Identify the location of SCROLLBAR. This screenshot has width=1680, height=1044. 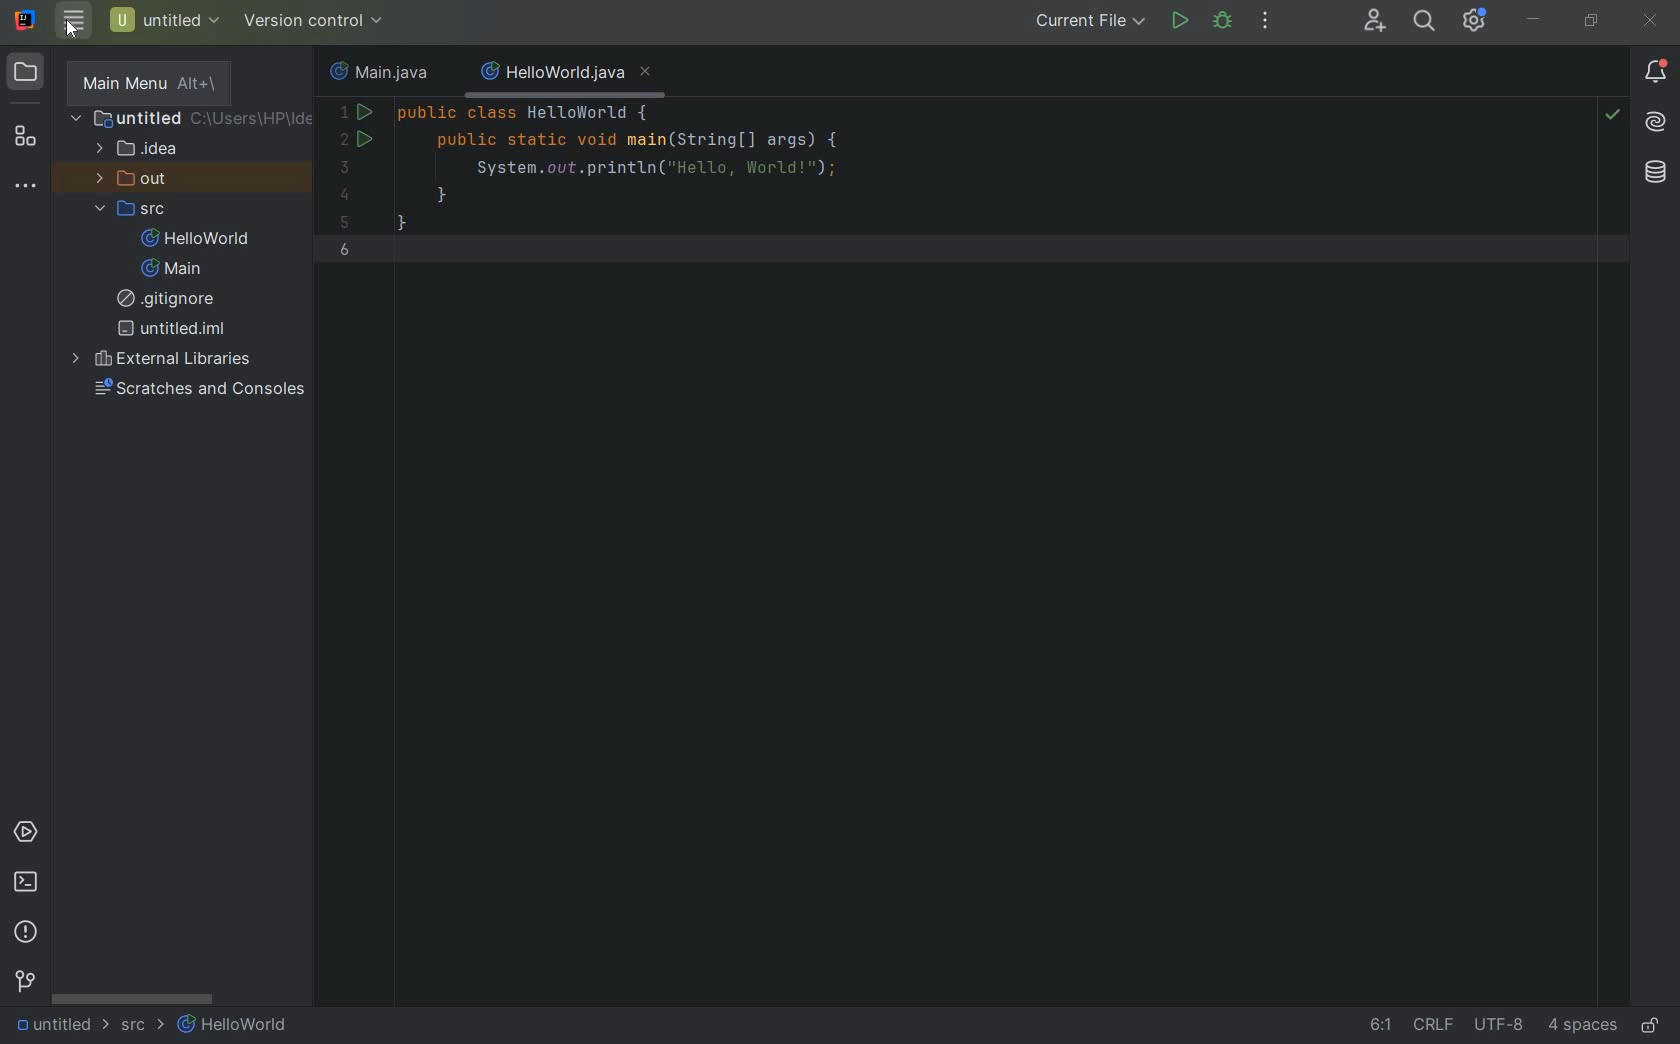
(133, 998).